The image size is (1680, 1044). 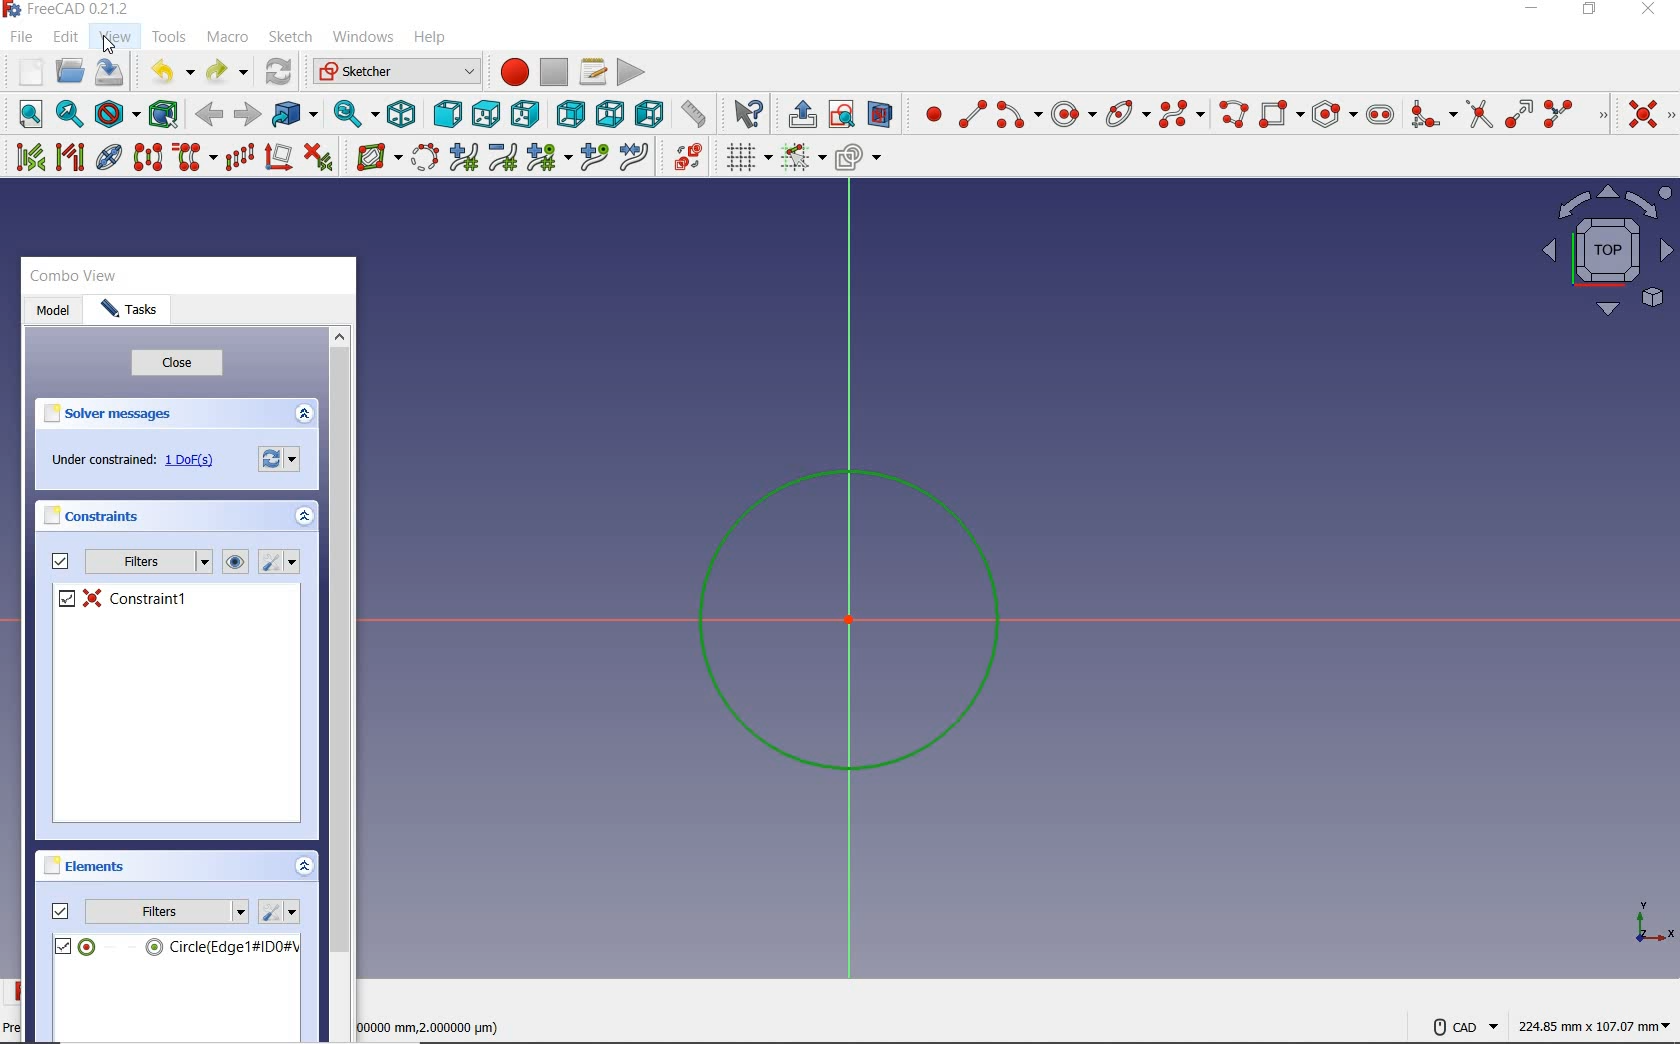 I want to click on center & rim point, so click(x=1074, y=117).